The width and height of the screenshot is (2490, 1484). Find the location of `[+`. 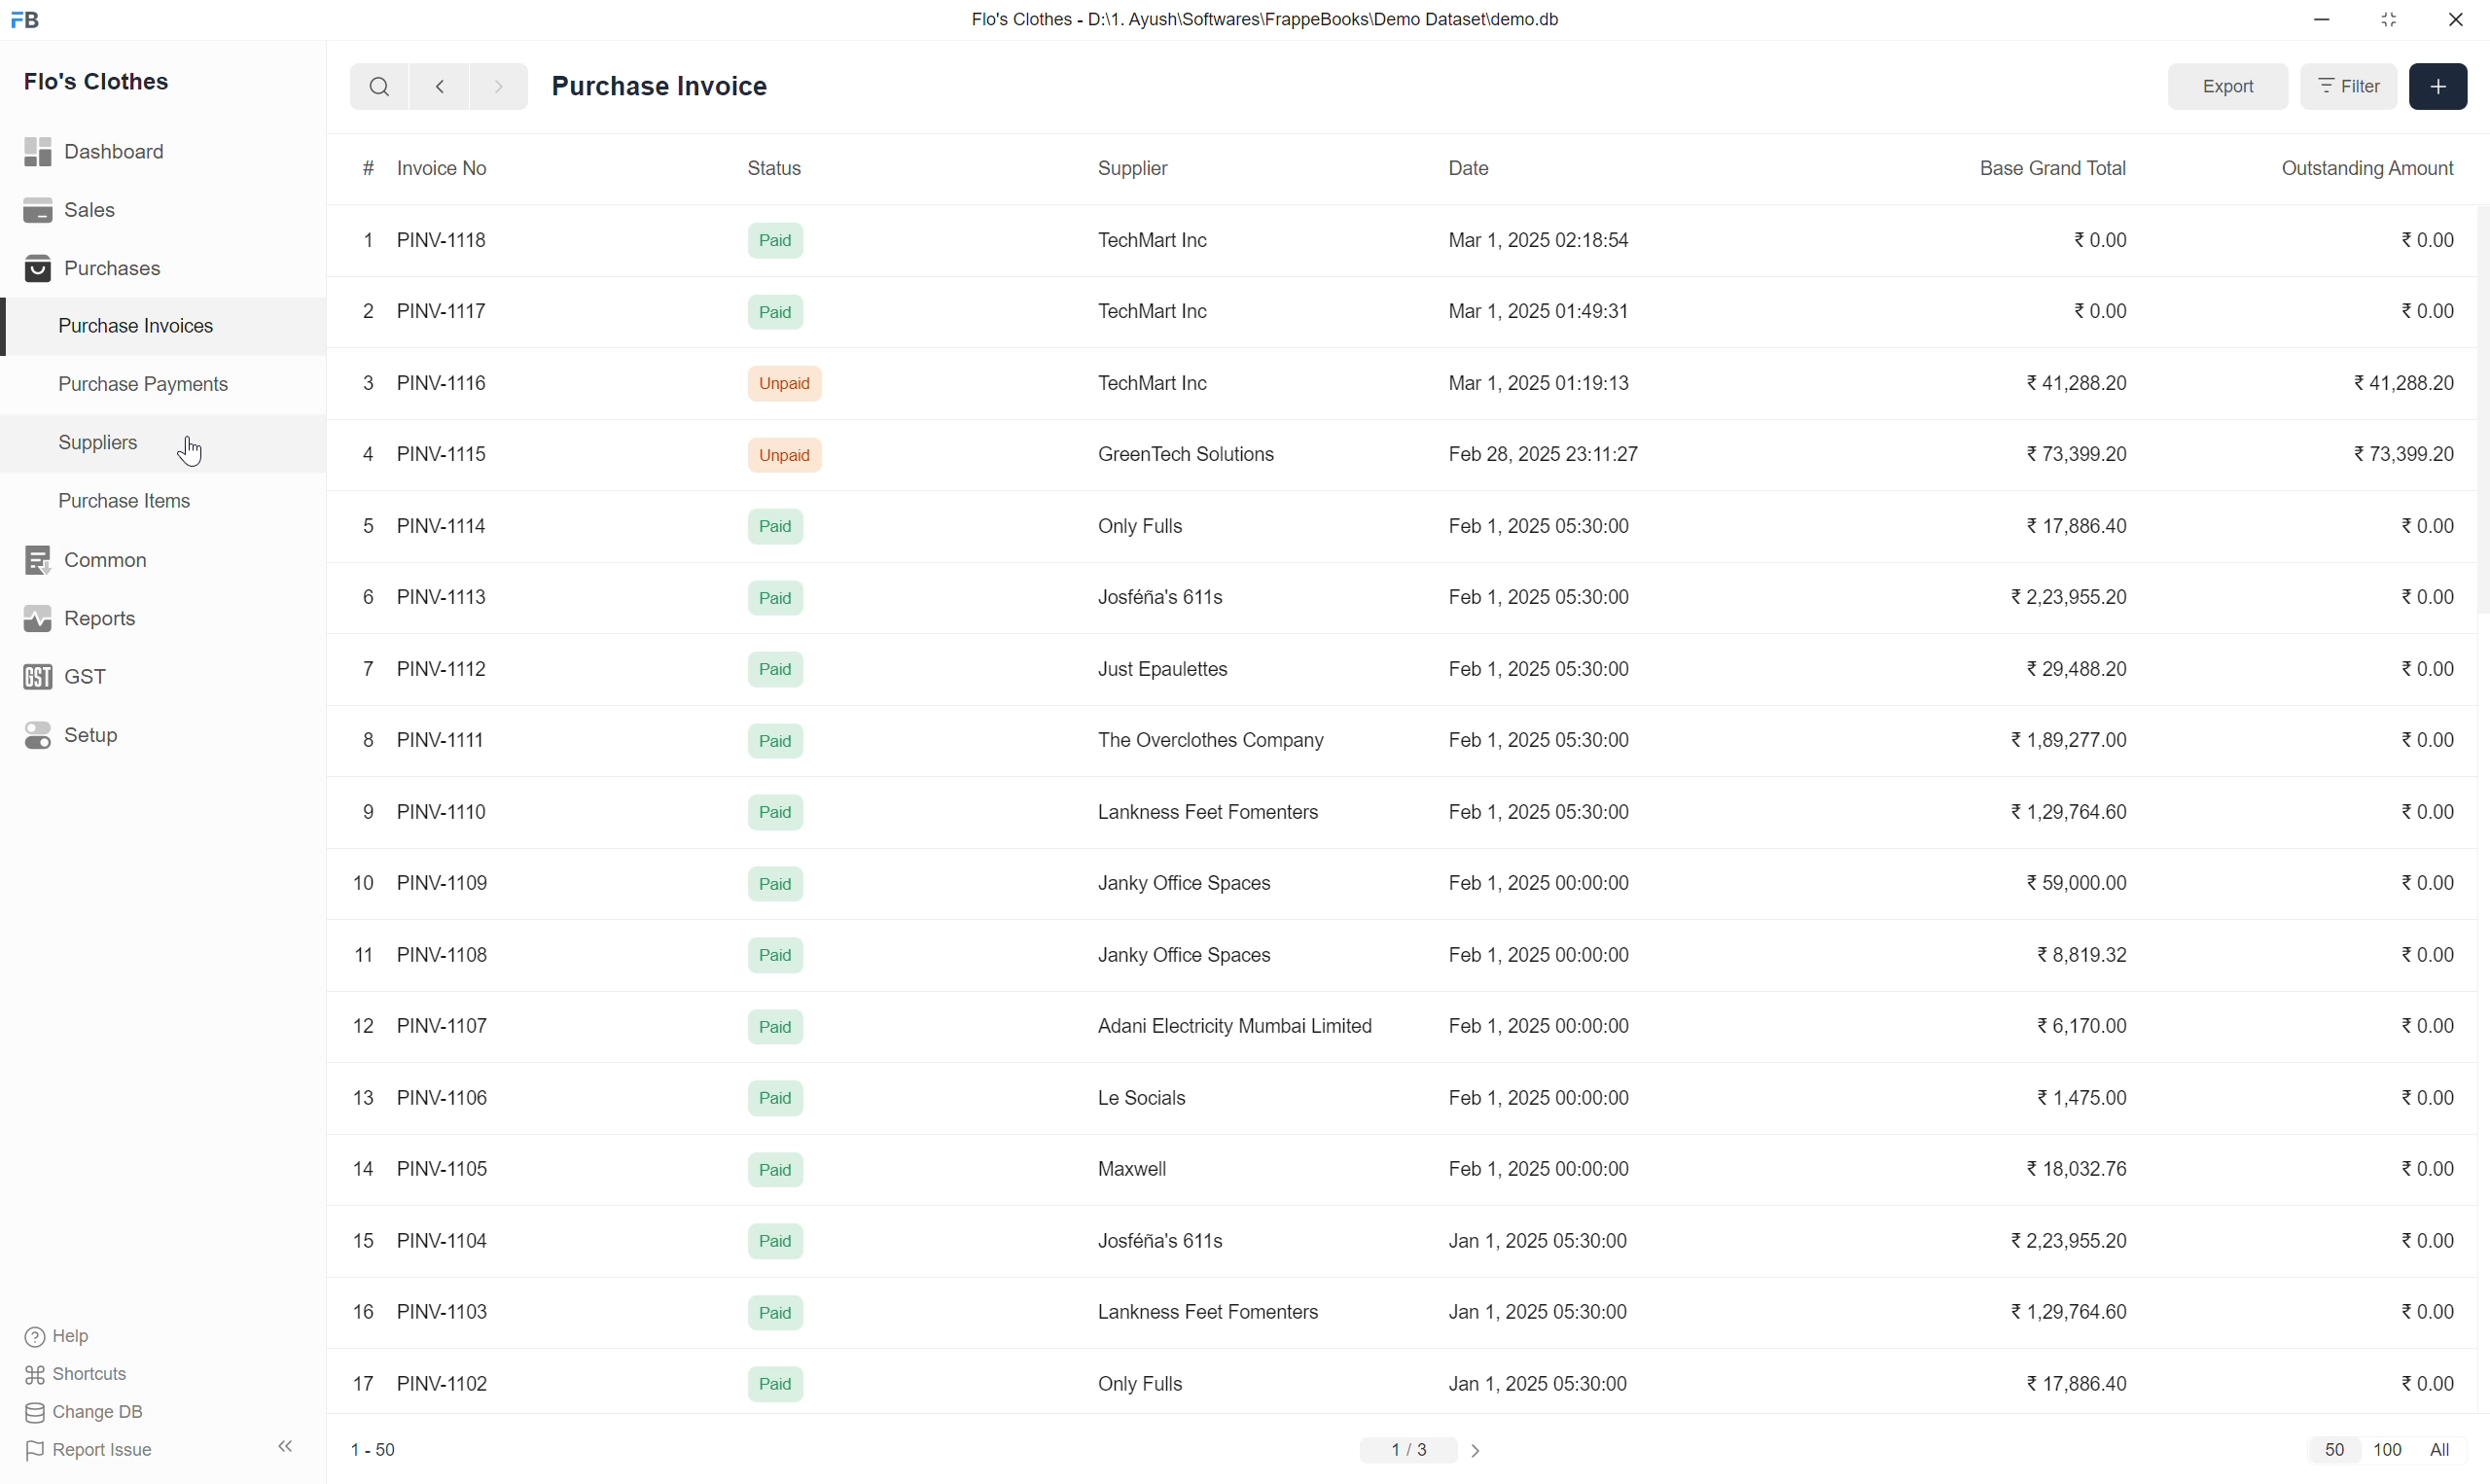

[+ is located at coordinates (2439, 83).